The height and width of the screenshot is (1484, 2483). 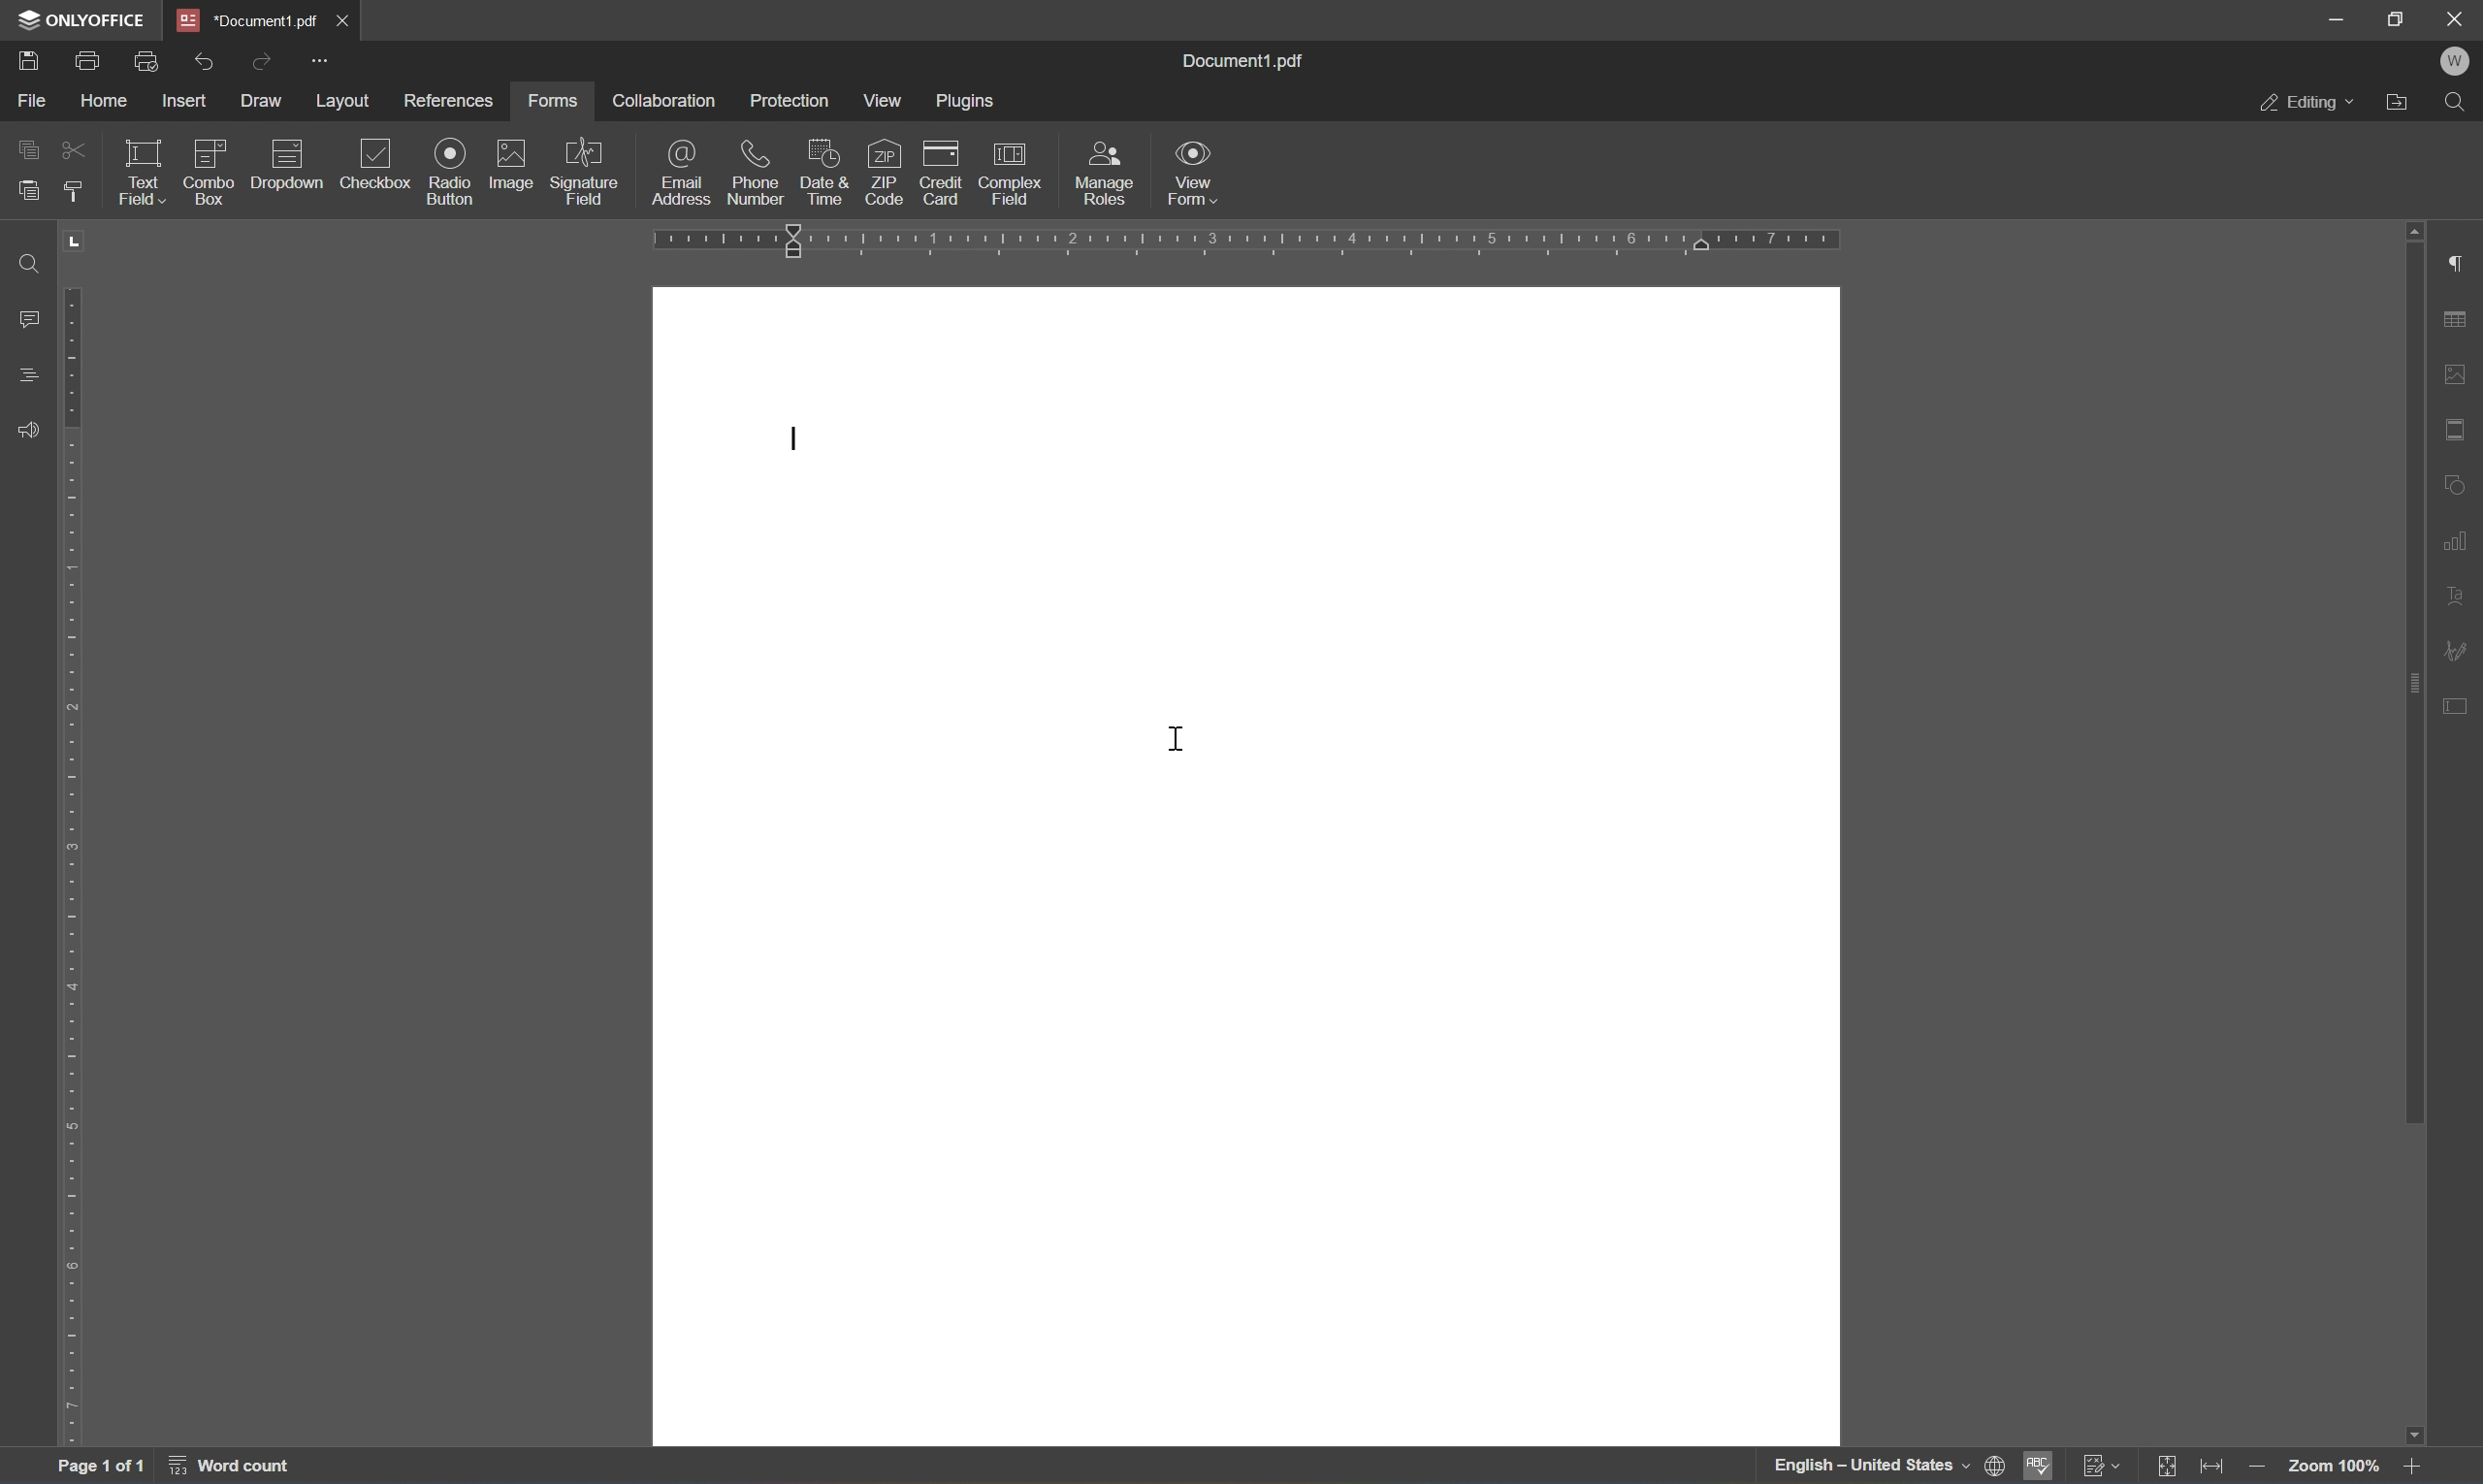 What do you see at coordinates (2458, 101) in the screenshot?
I see `find` at bounding box center [2458, 101].